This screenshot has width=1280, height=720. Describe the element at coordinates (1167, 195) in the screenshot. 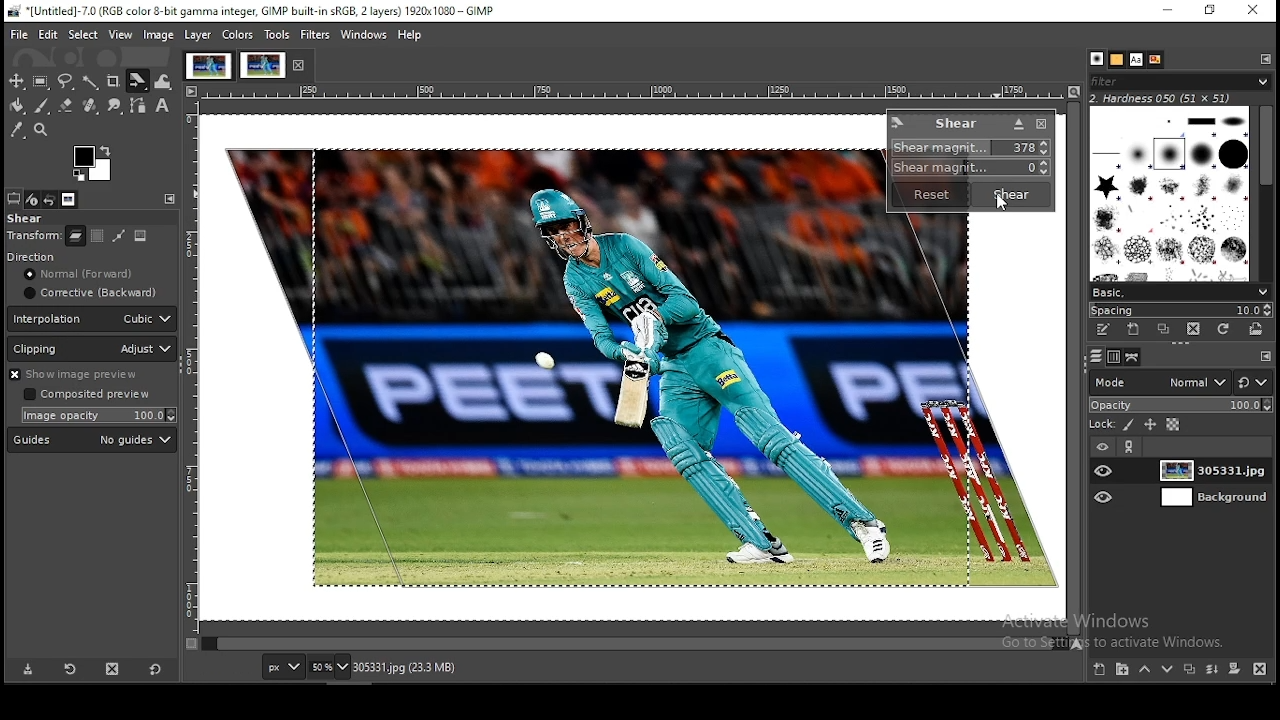

I see `brushes` at that location.